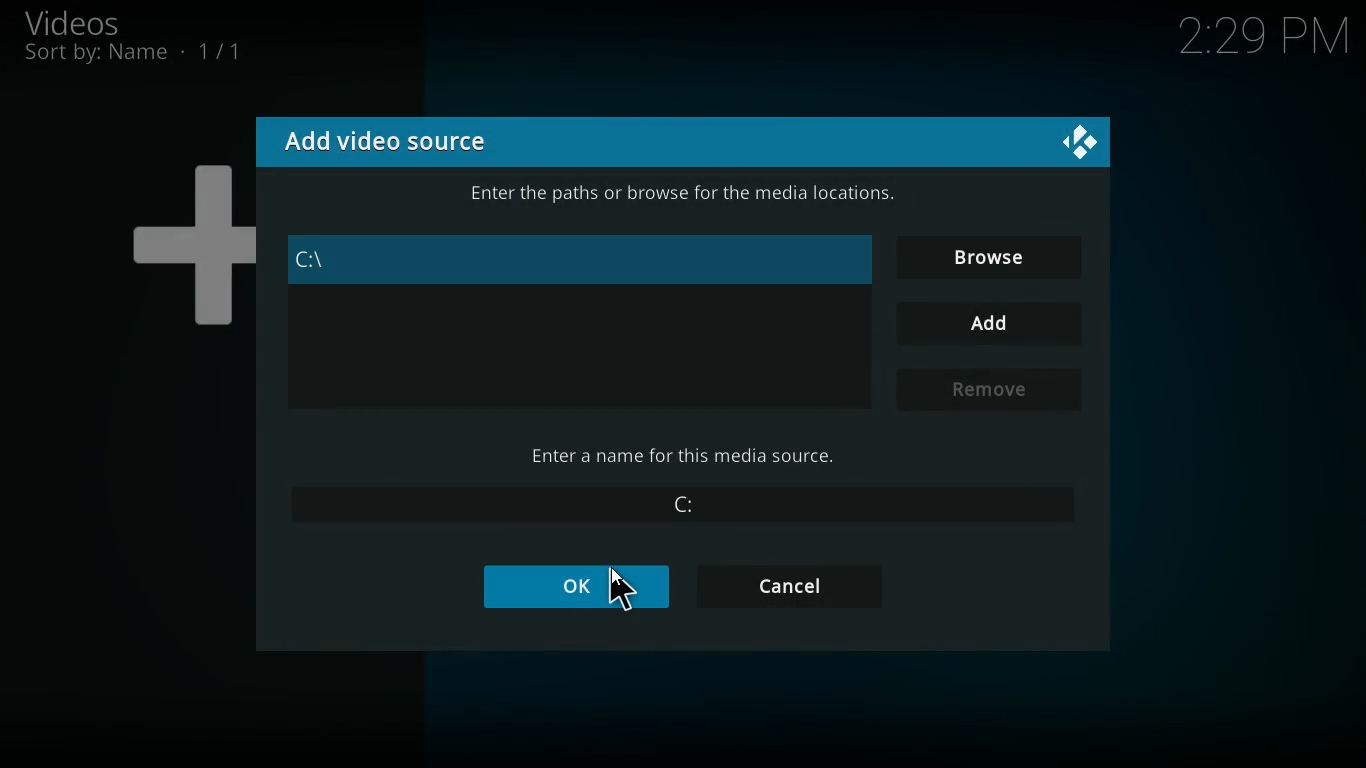  I want to click on enter name, so click(685, 456).